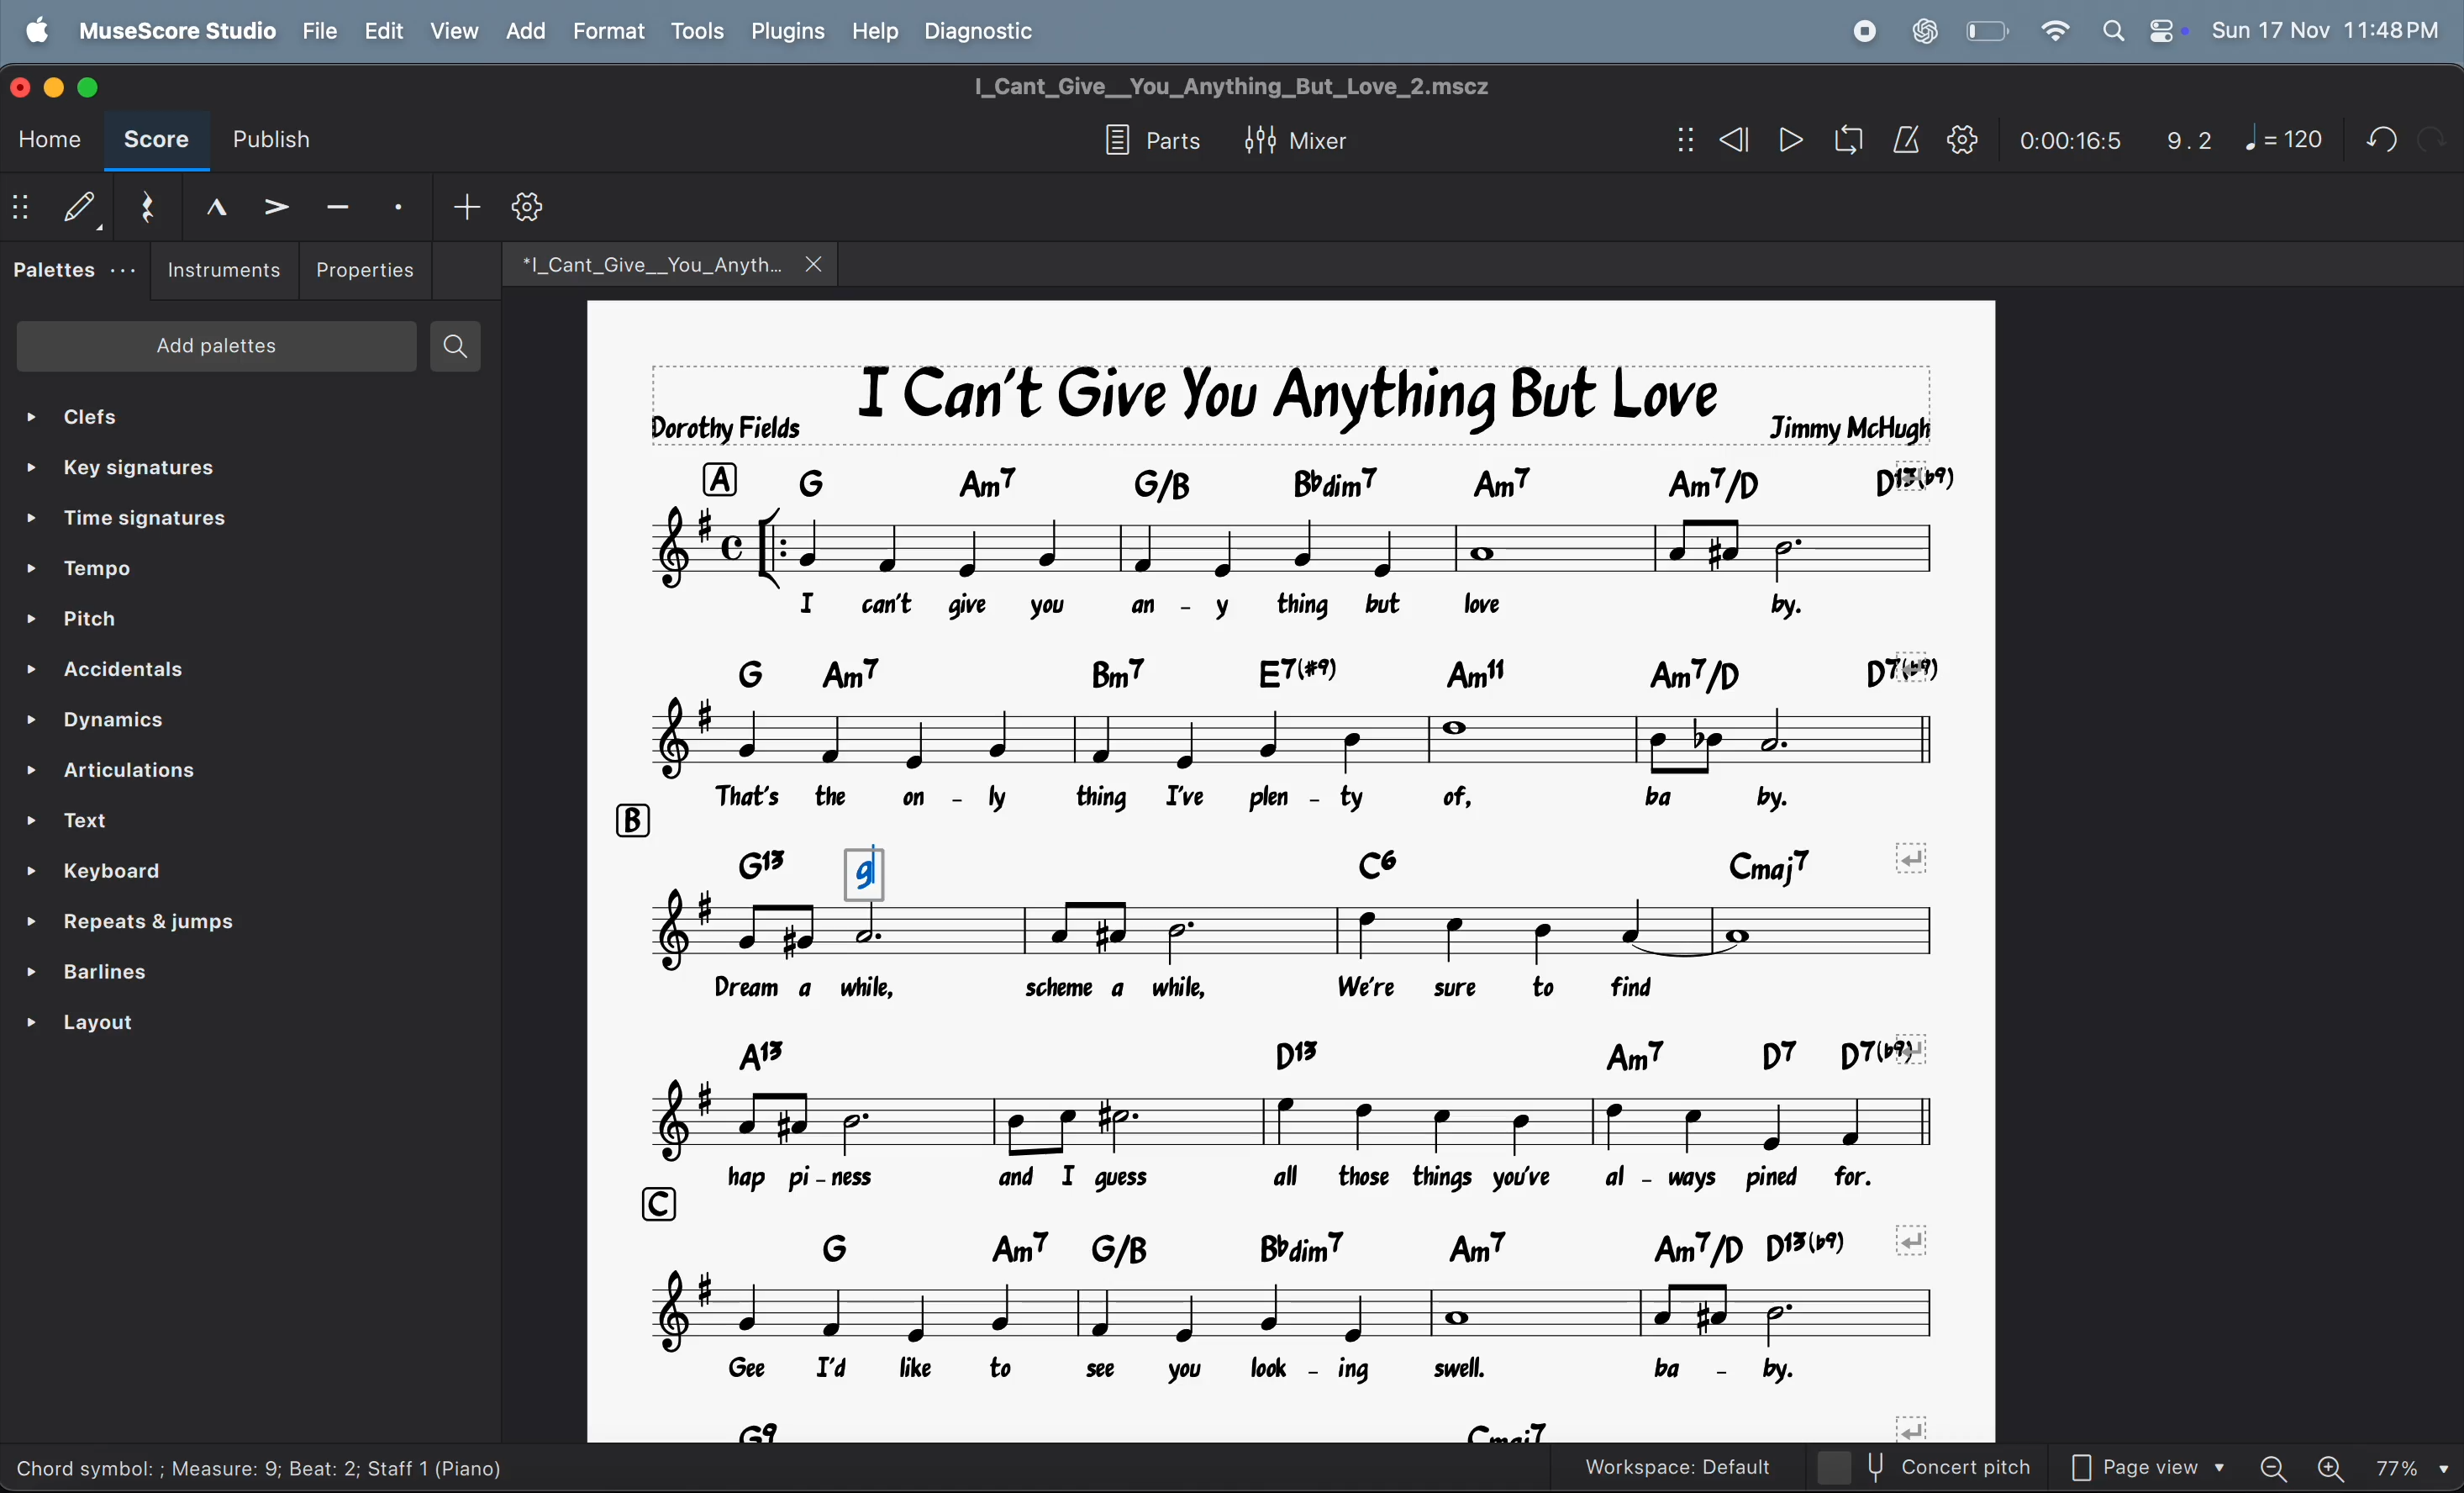  Describe the element at coordinates (205, 871) in the screenshot. I see `keyboard` at that location.